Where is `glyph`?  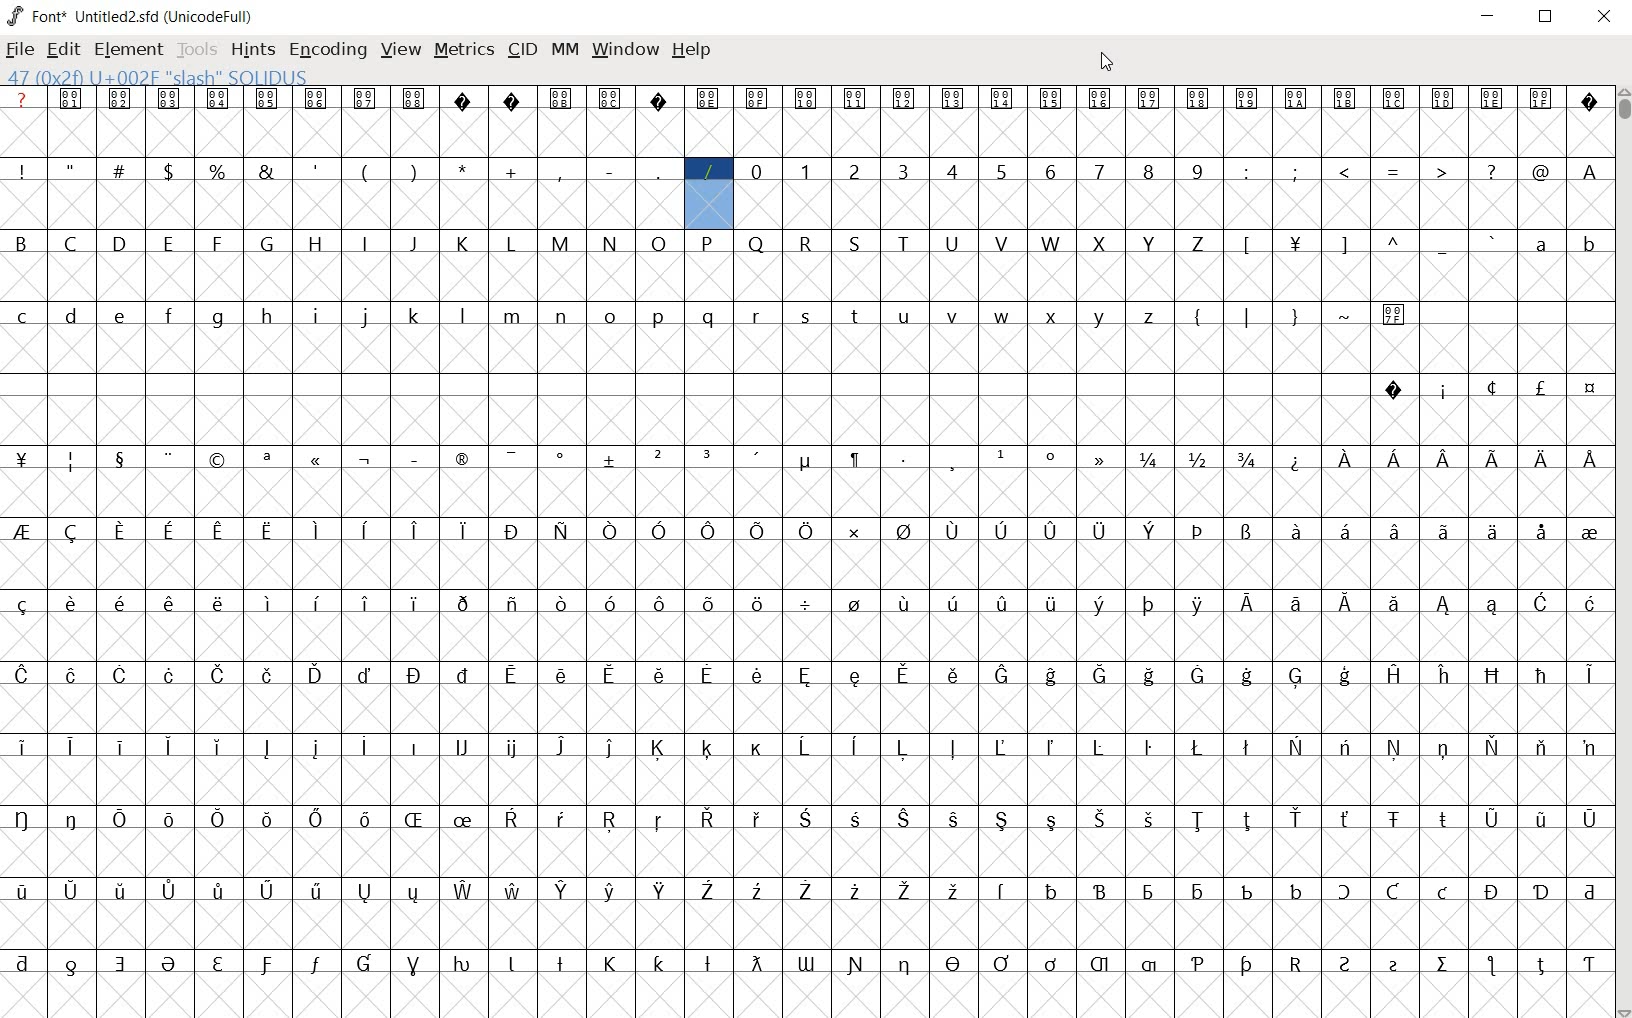
glyph is located at coordinates (1001, 173).